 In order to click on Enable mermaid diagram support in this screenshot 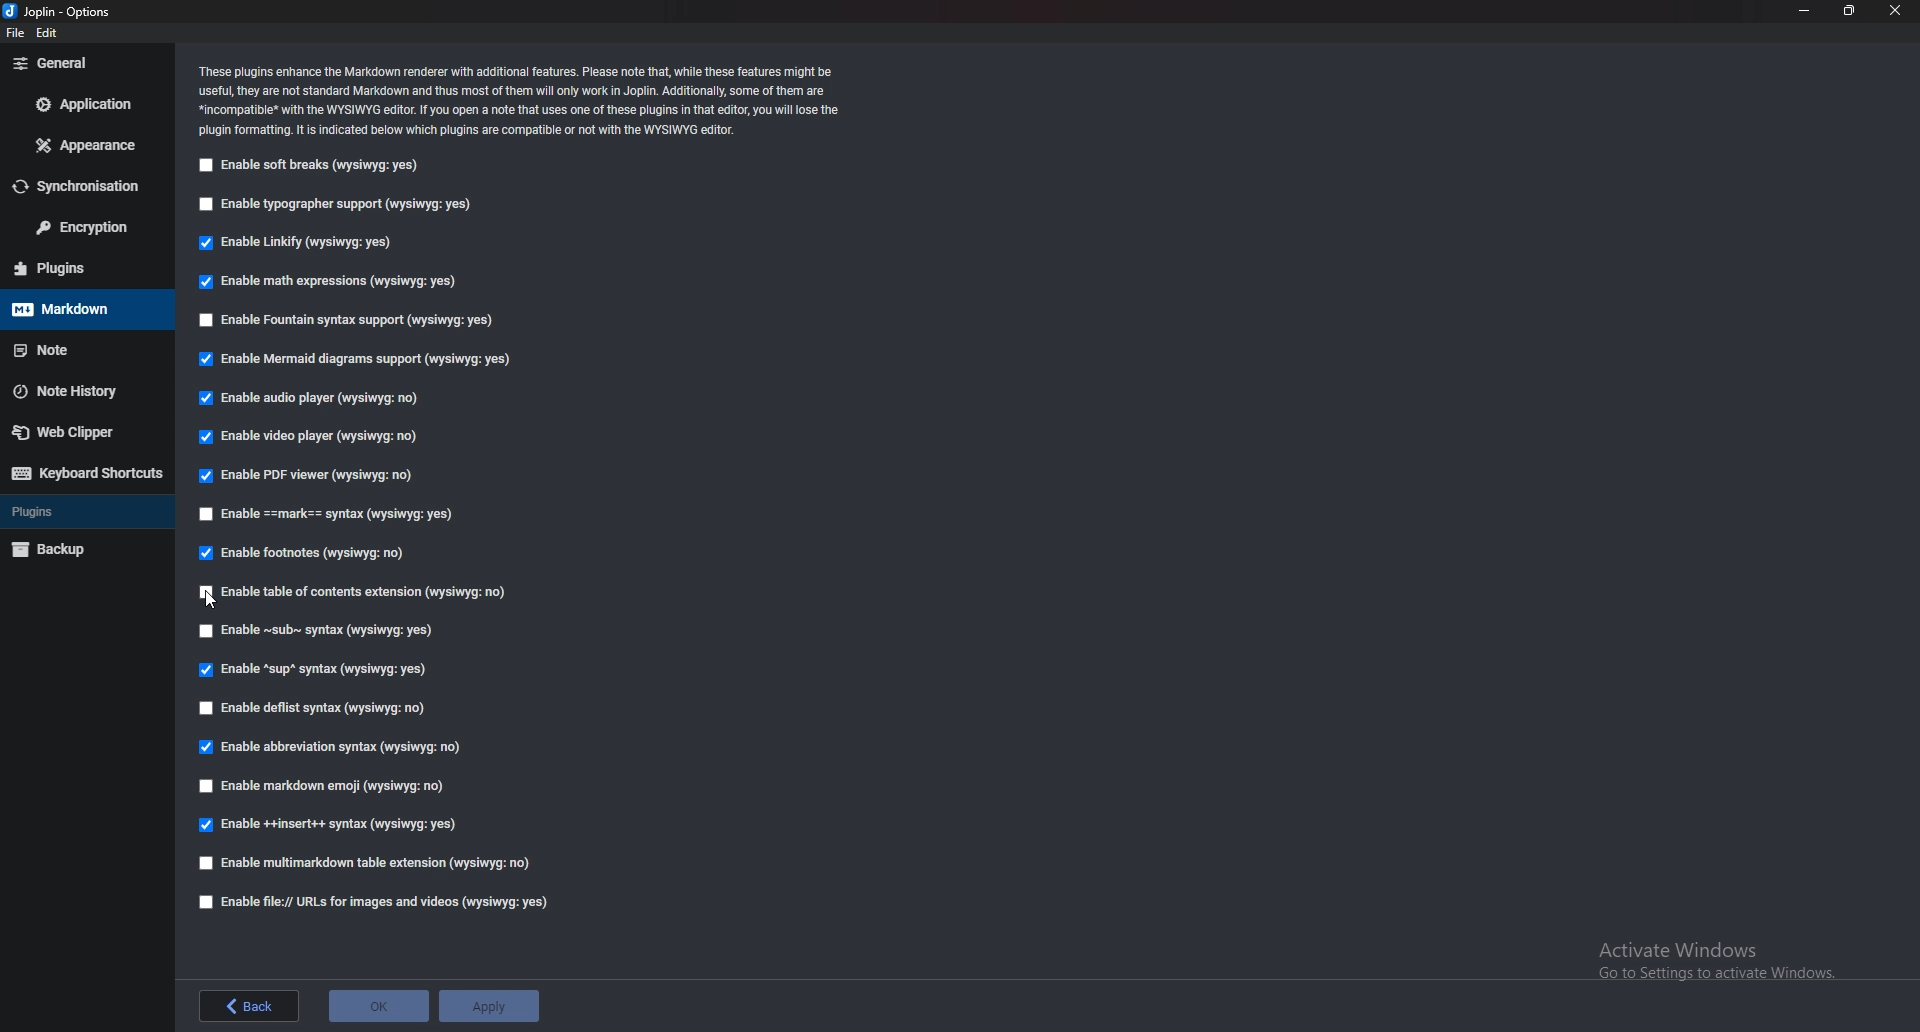, I will do `click(354, 358)`.